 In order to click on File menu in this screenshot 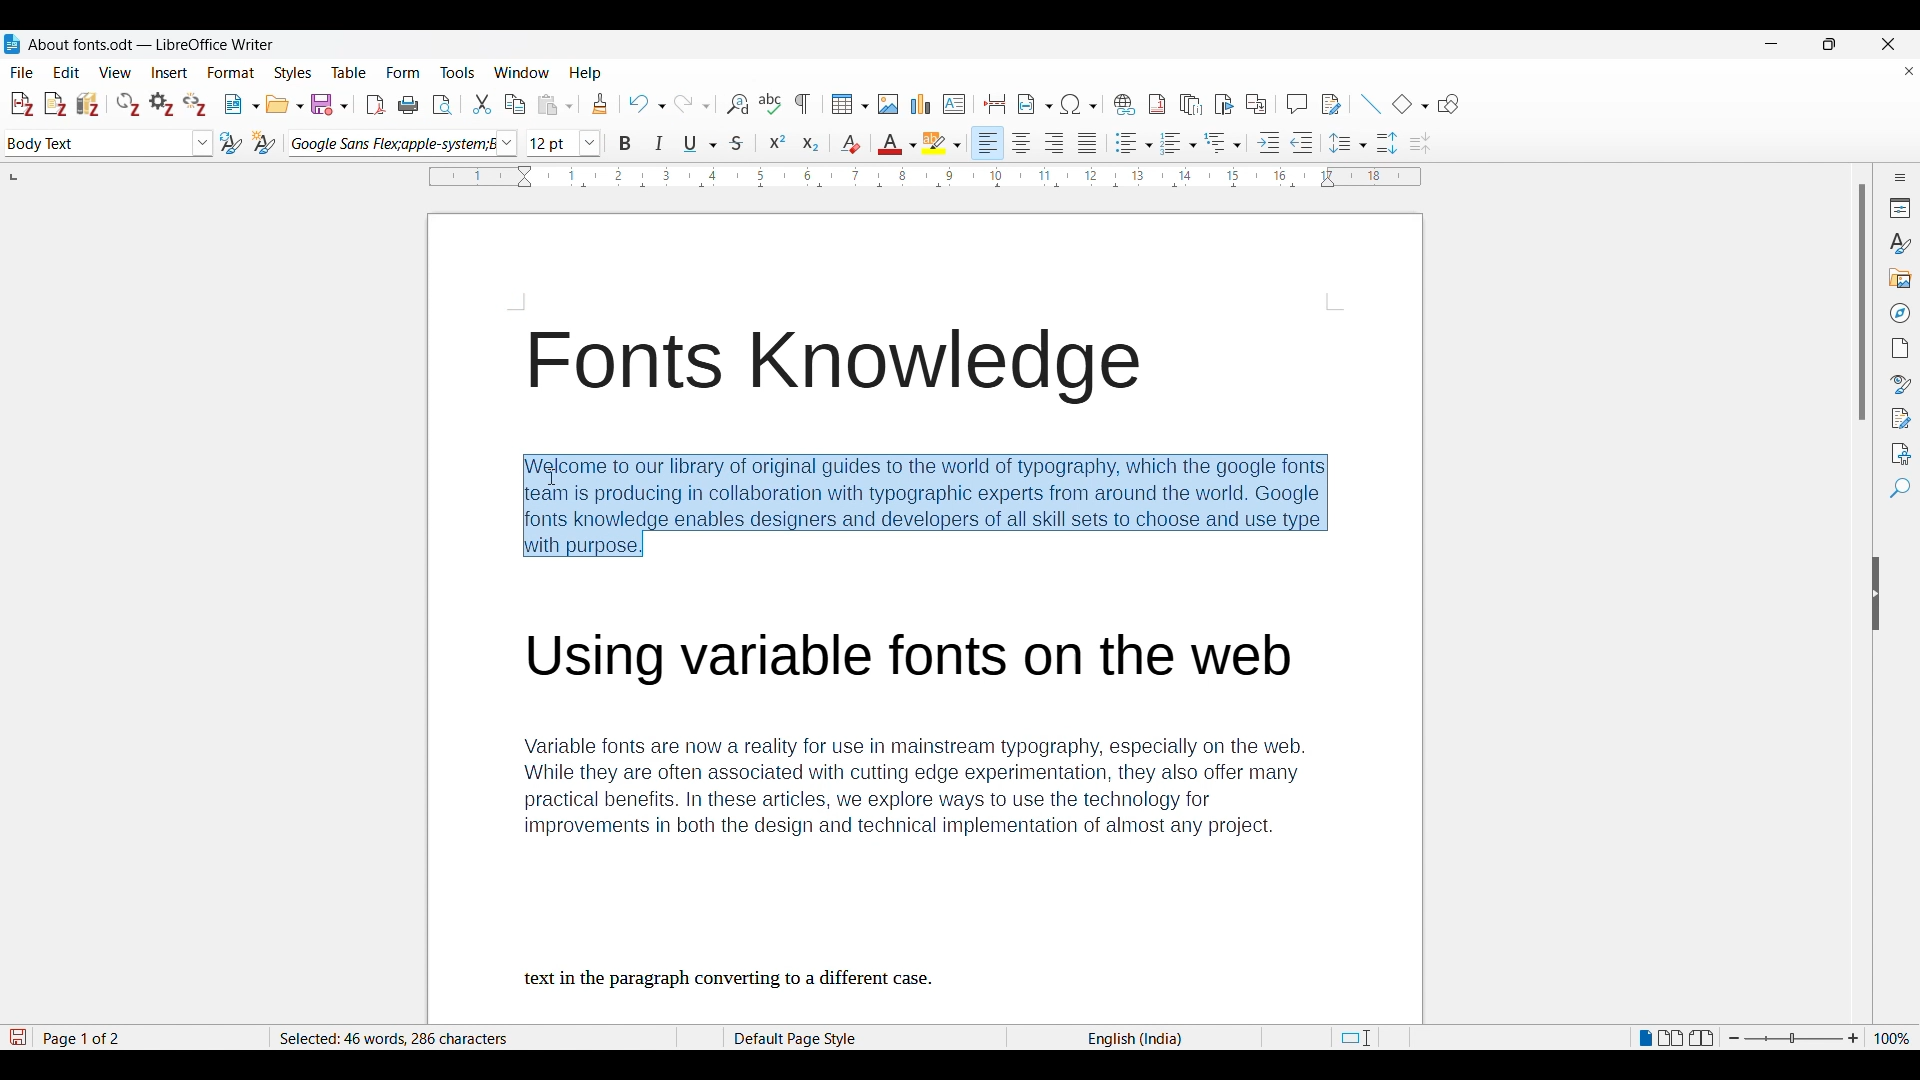, I will do `click(22, 73)`.